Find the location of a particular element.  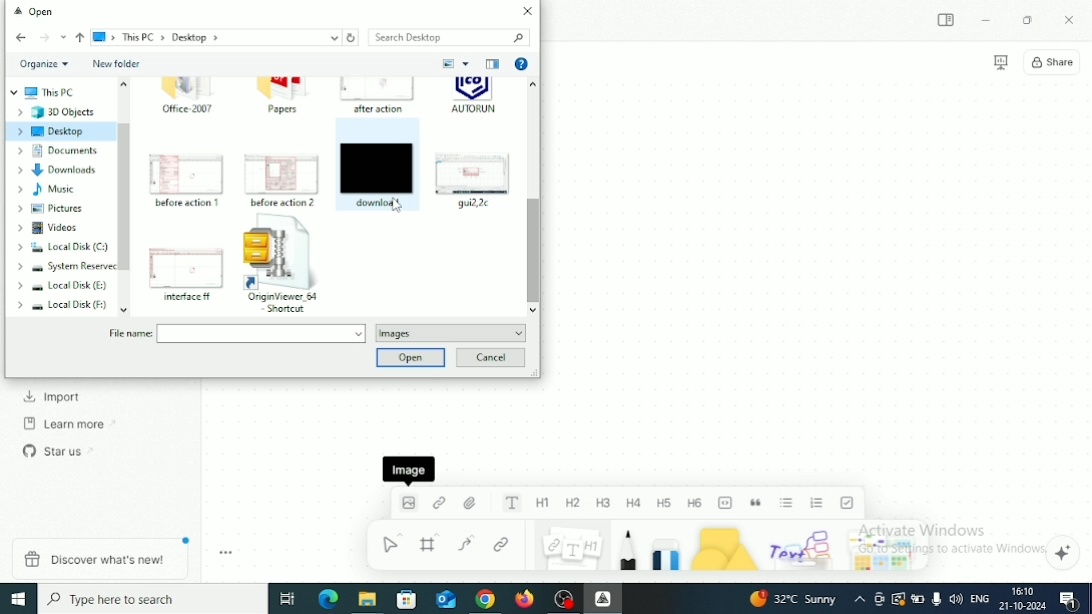

Expand sidebar is located at coordinates (947, 21).